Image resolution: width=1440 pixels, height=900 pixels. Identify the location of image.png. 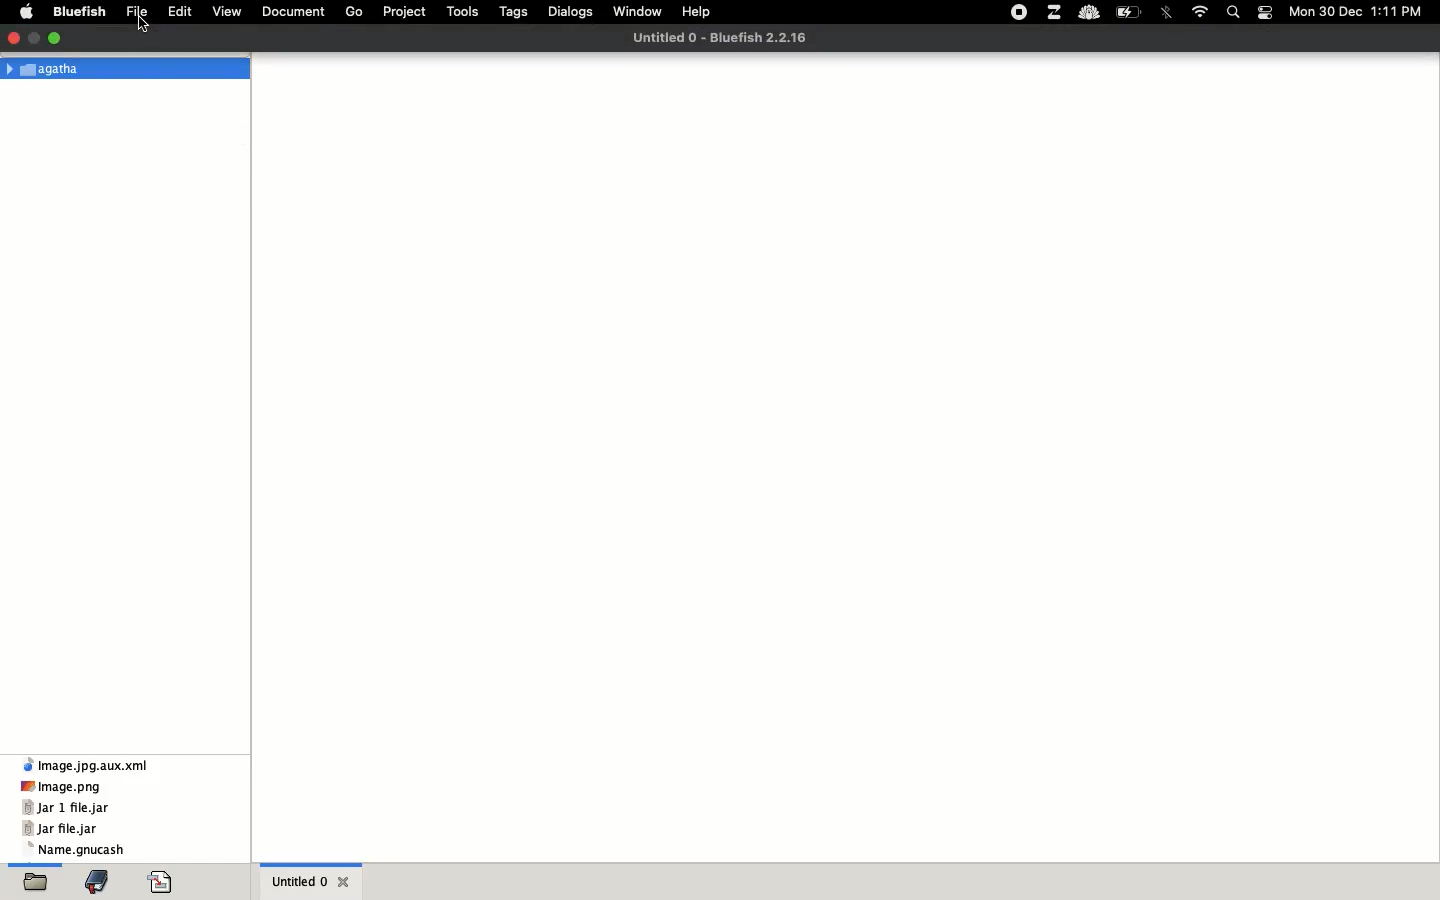
(62, 786).